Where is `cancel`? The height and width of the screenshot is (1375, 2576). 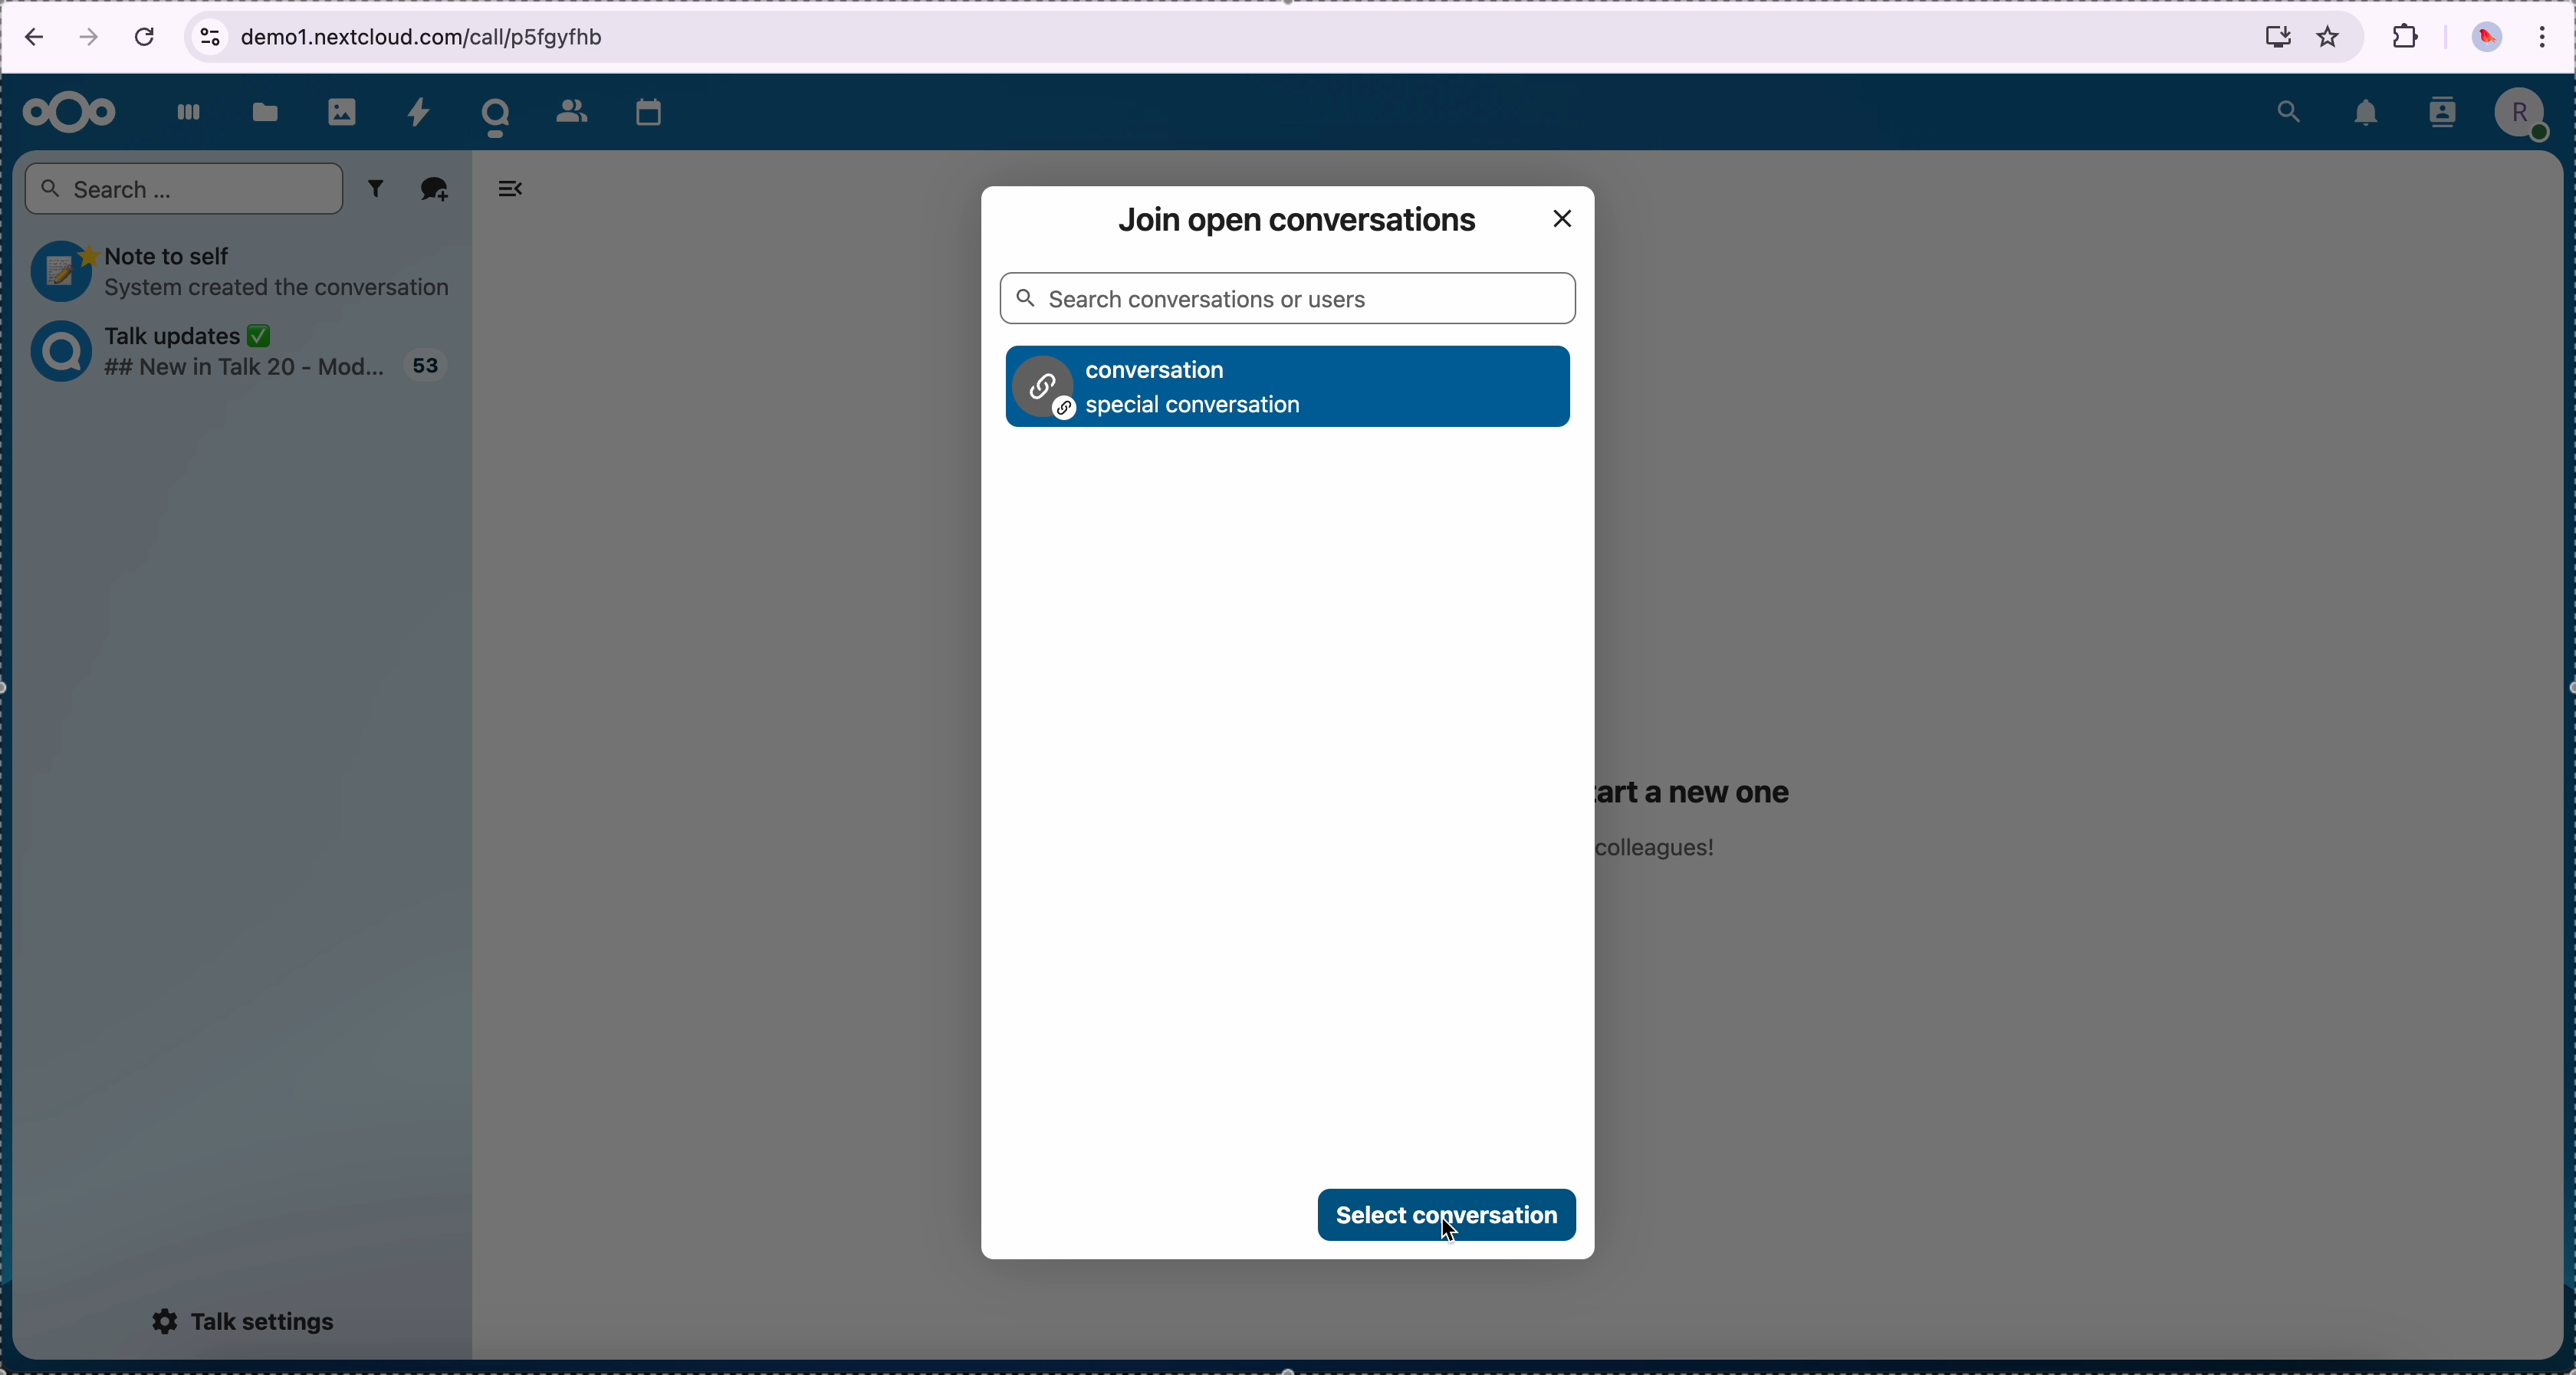
cancel is located at coordinates (146, 28).